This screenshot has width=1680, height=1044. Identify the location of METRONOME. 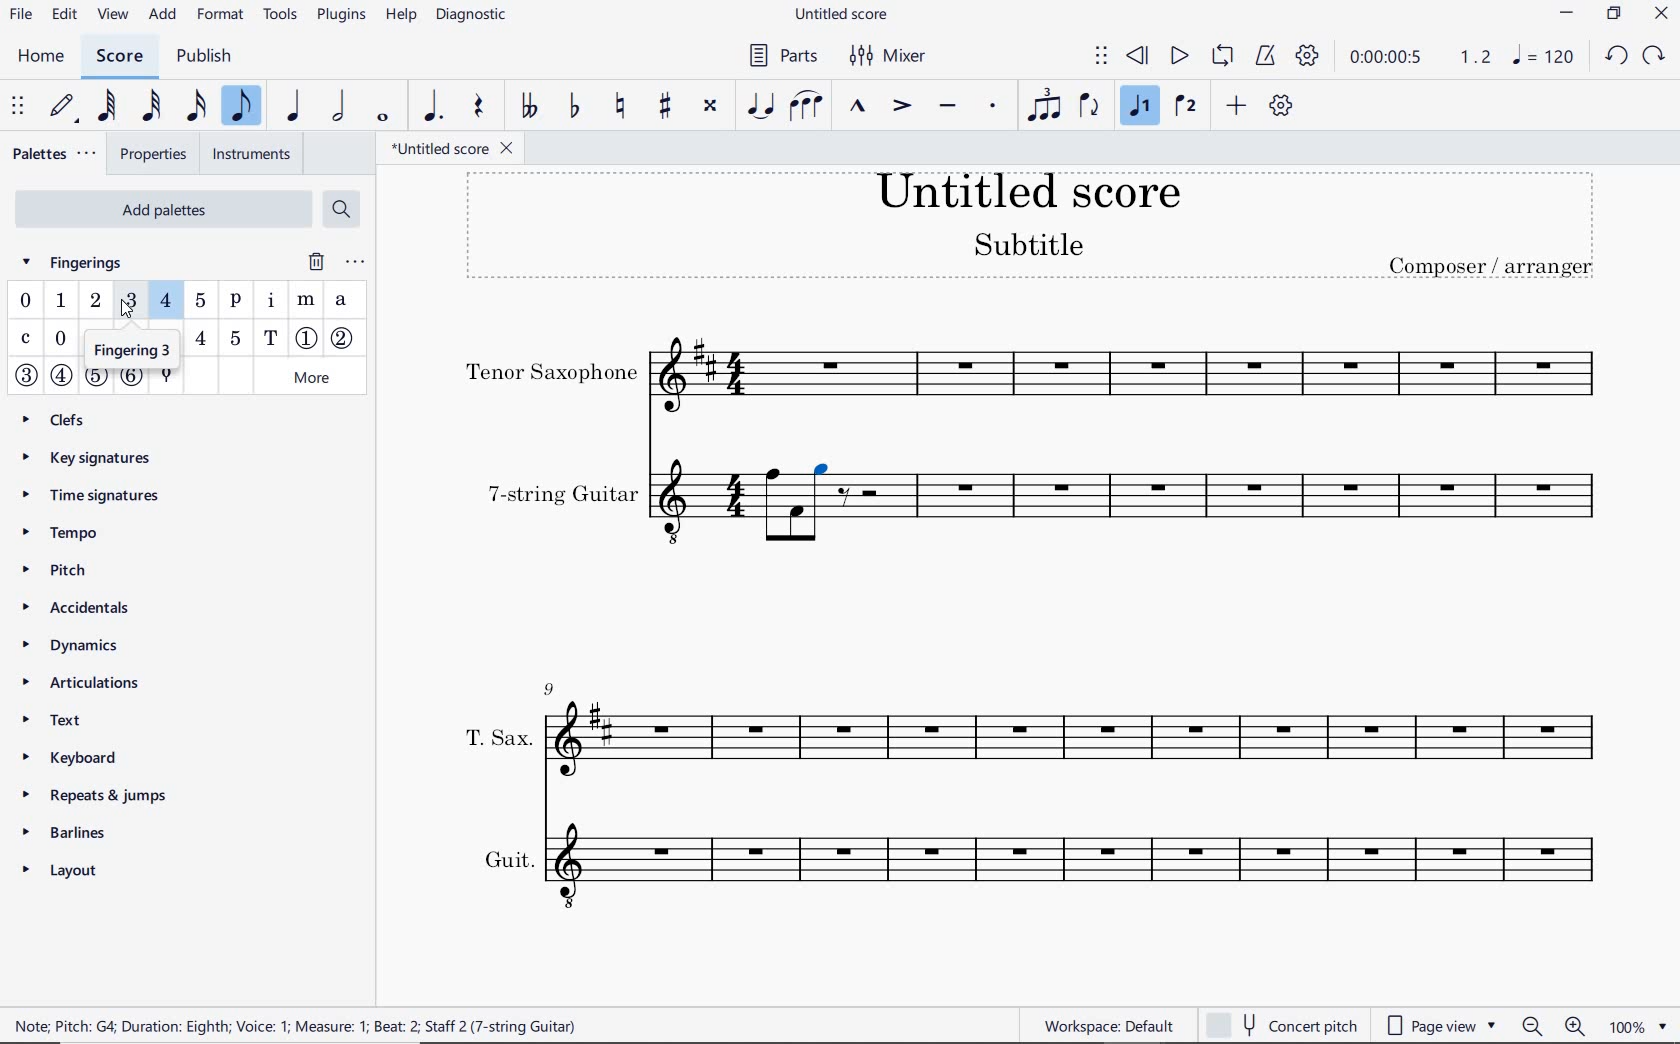
(1267, 57).